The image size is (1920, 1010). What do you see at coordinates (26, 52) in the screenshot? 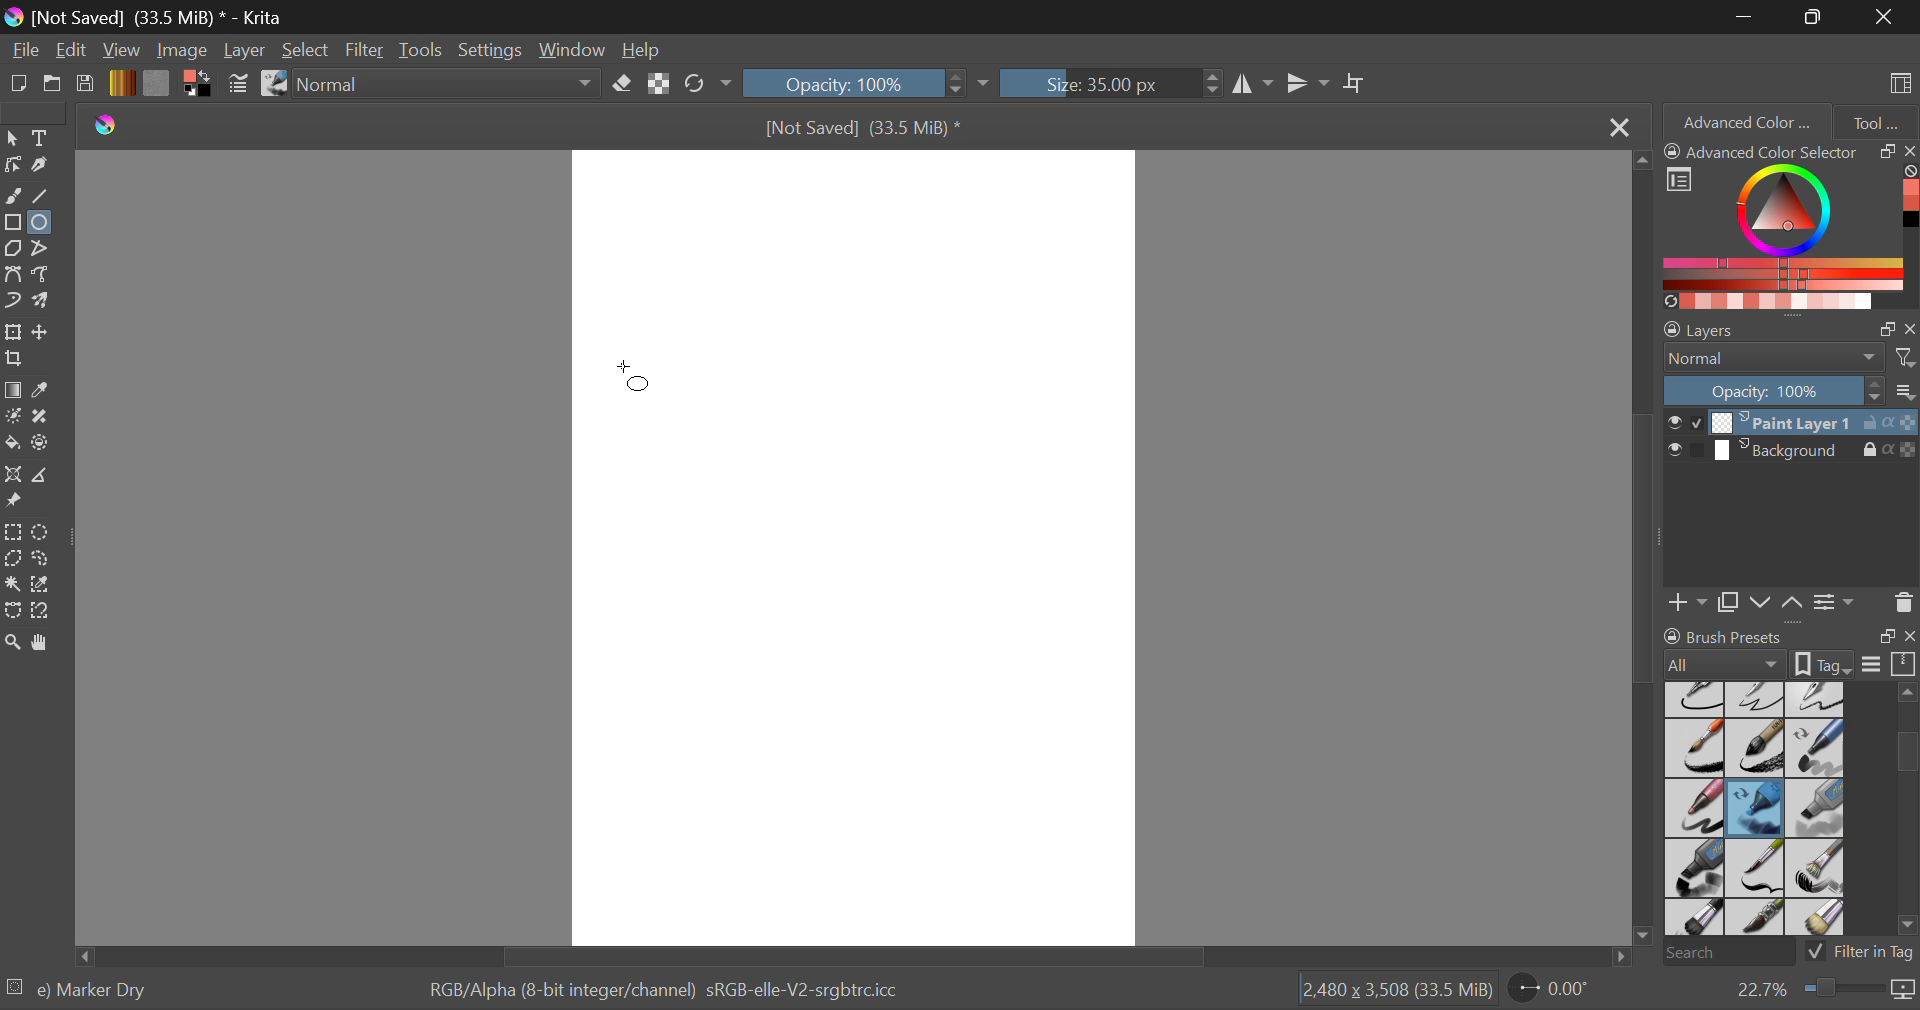
I see `File` at bounding box center [26, 52].